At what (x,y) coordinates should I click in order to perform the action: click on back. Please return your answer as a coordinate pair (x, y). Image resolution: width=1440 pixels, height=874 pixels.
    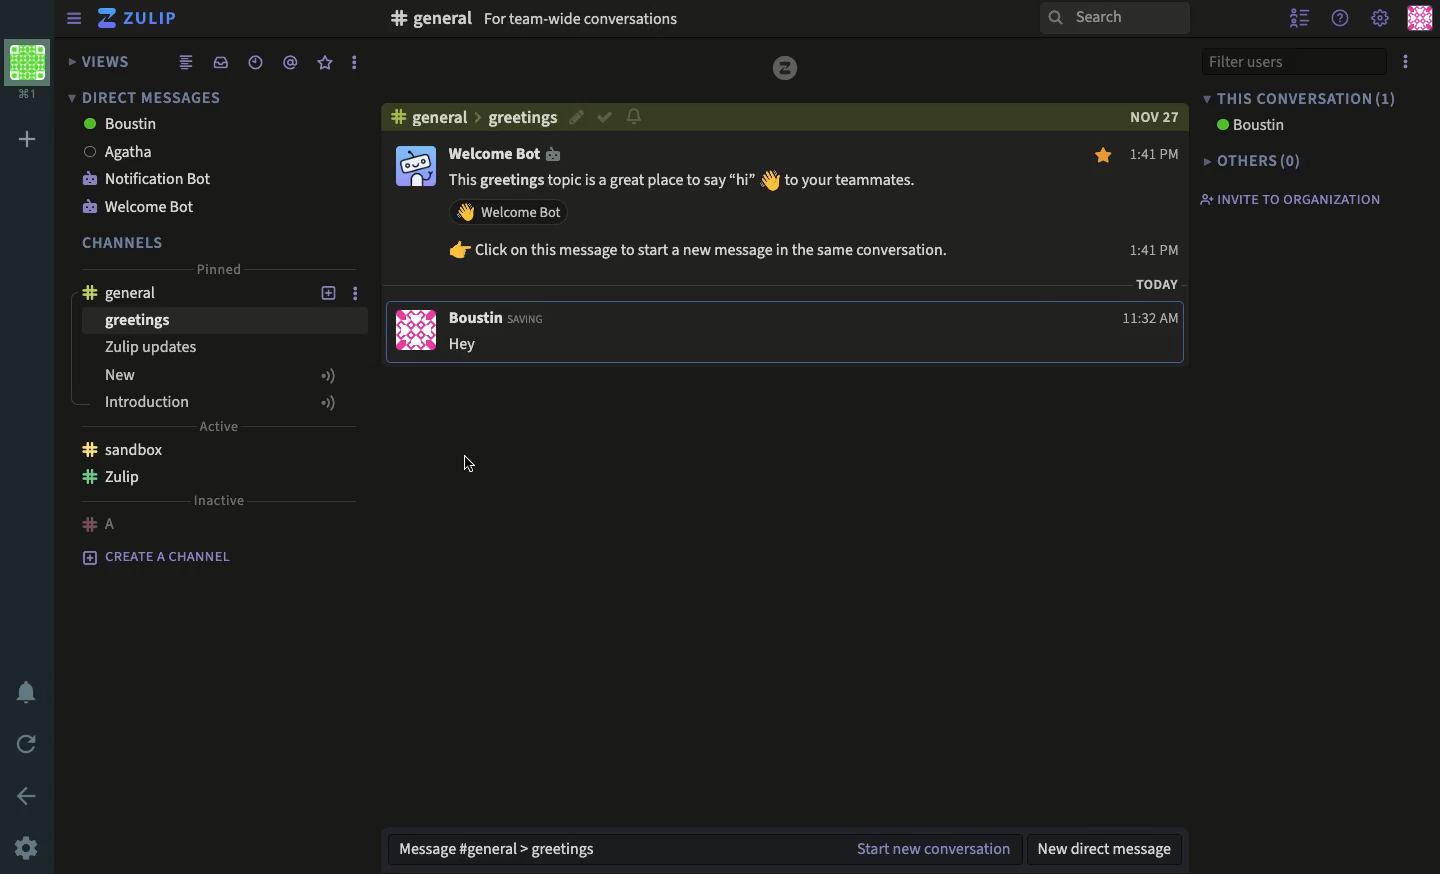
    Looking at the image, I should click on (30, 795).